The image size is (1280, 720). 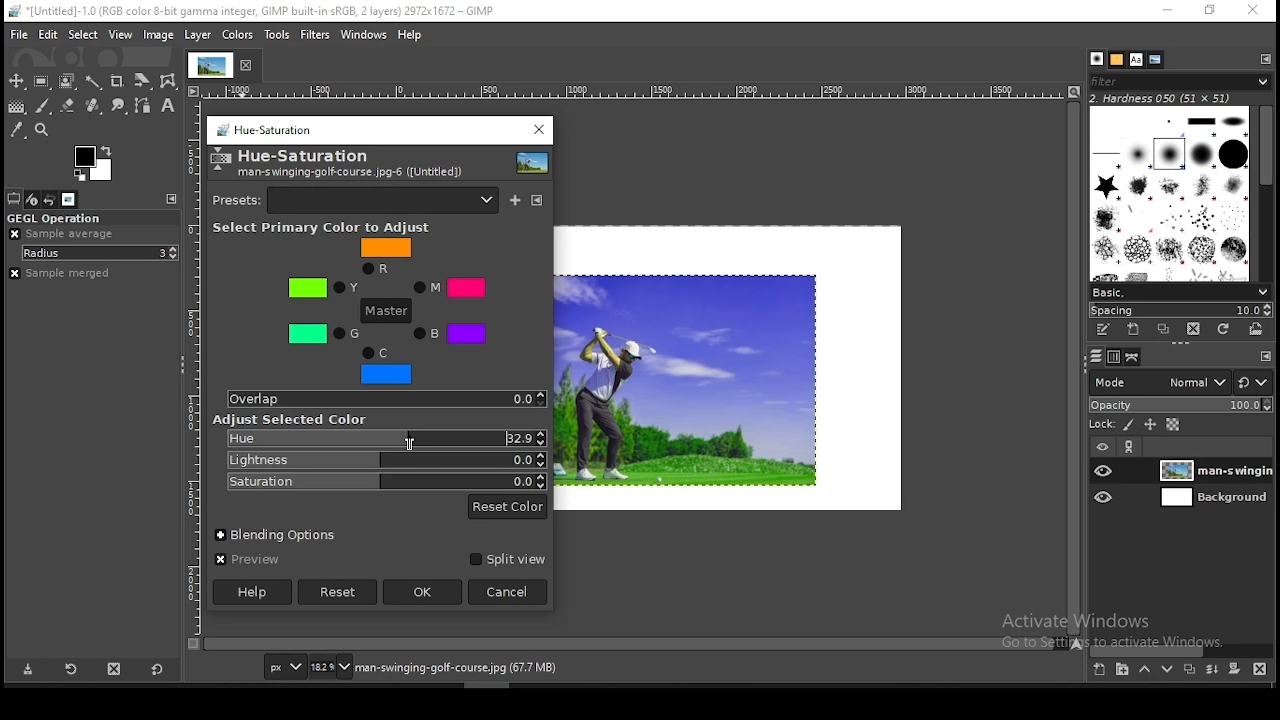 I want to click on tools, so click(x=276, y=35).